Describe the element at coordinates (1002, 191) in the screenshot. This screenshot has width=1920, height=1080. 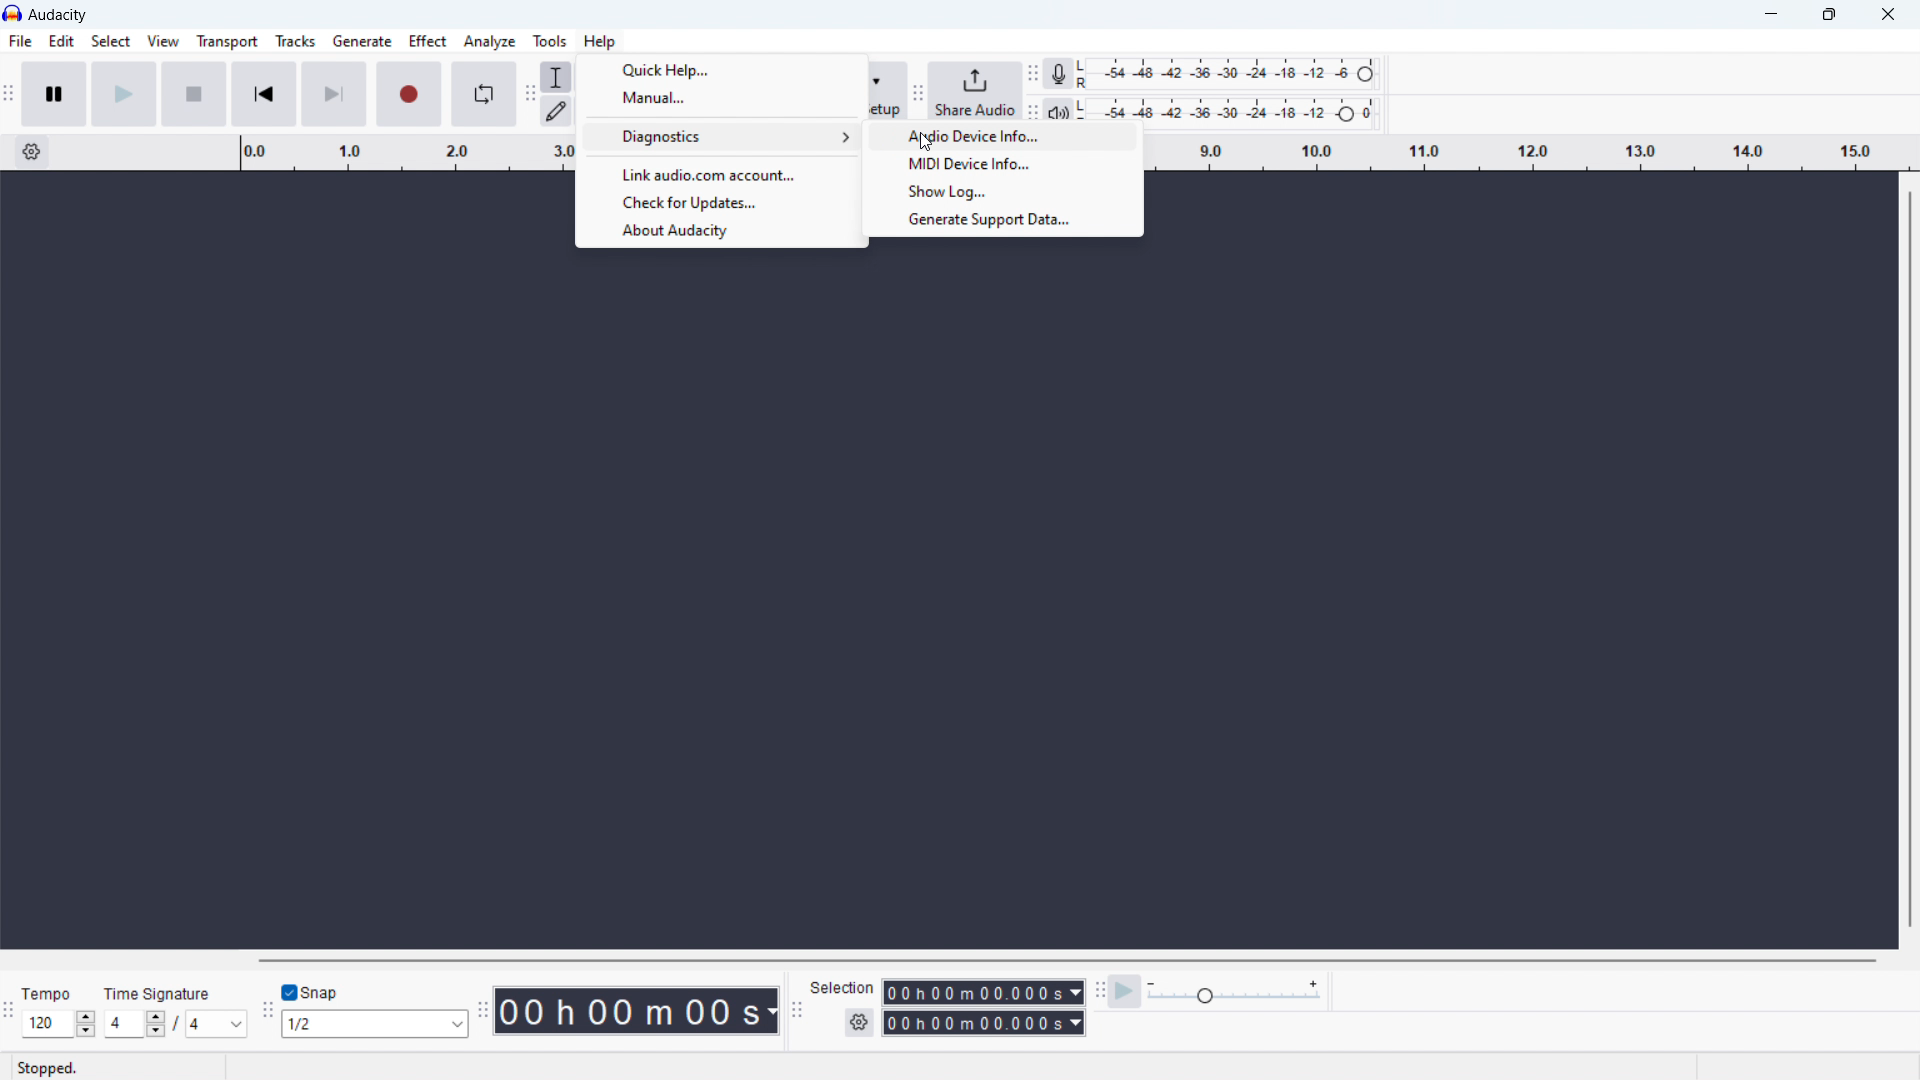
I see `show log` at that location.